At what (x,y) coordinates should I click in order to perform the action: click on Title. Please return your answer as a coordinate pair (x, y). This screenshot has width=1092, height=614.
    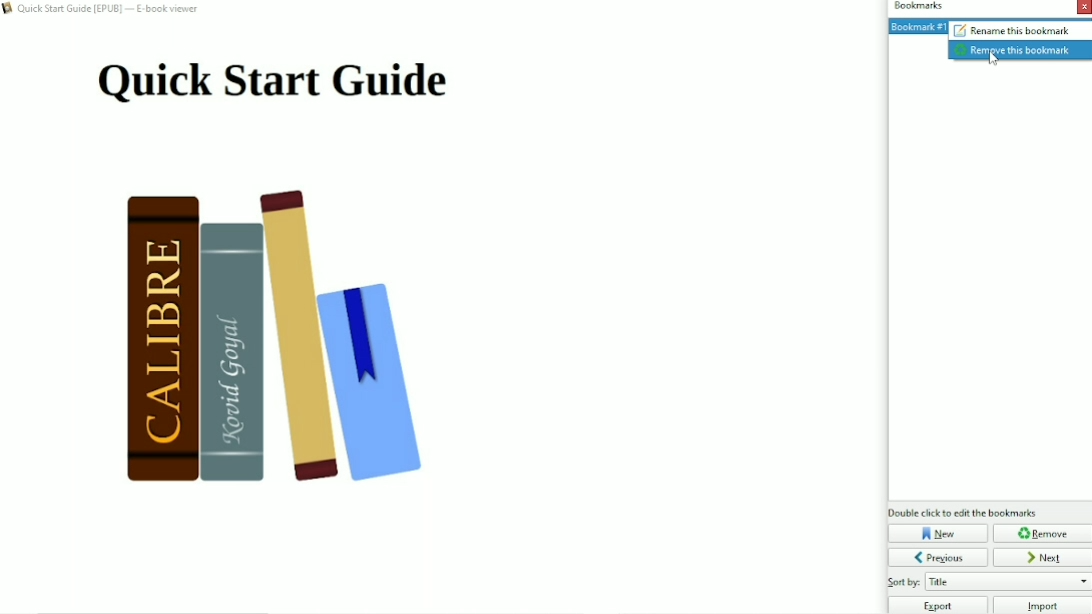
    Looking at the image, I should click on (278, 86).